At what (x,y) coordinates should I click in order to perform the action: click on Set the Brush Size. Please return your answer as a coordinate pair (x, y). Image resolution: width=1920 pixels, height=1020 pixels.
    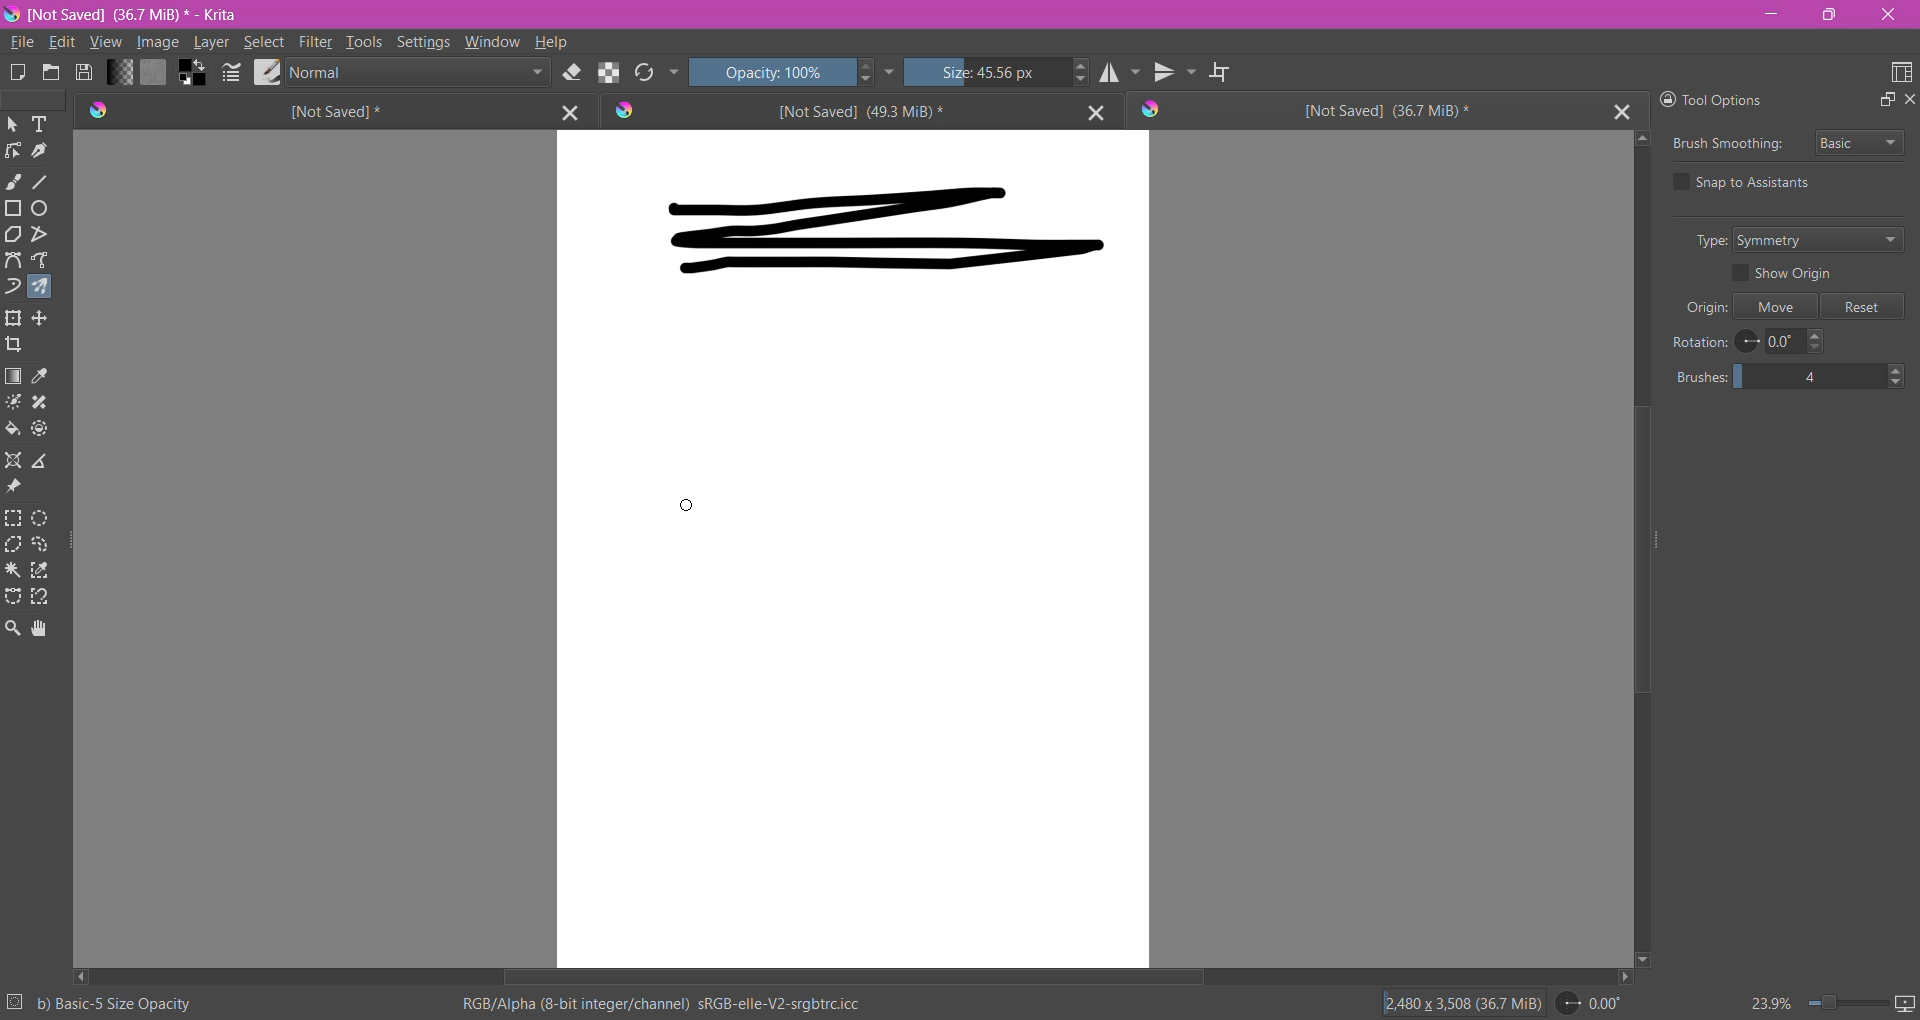
    Looking at the image, I should click on (985, 73).